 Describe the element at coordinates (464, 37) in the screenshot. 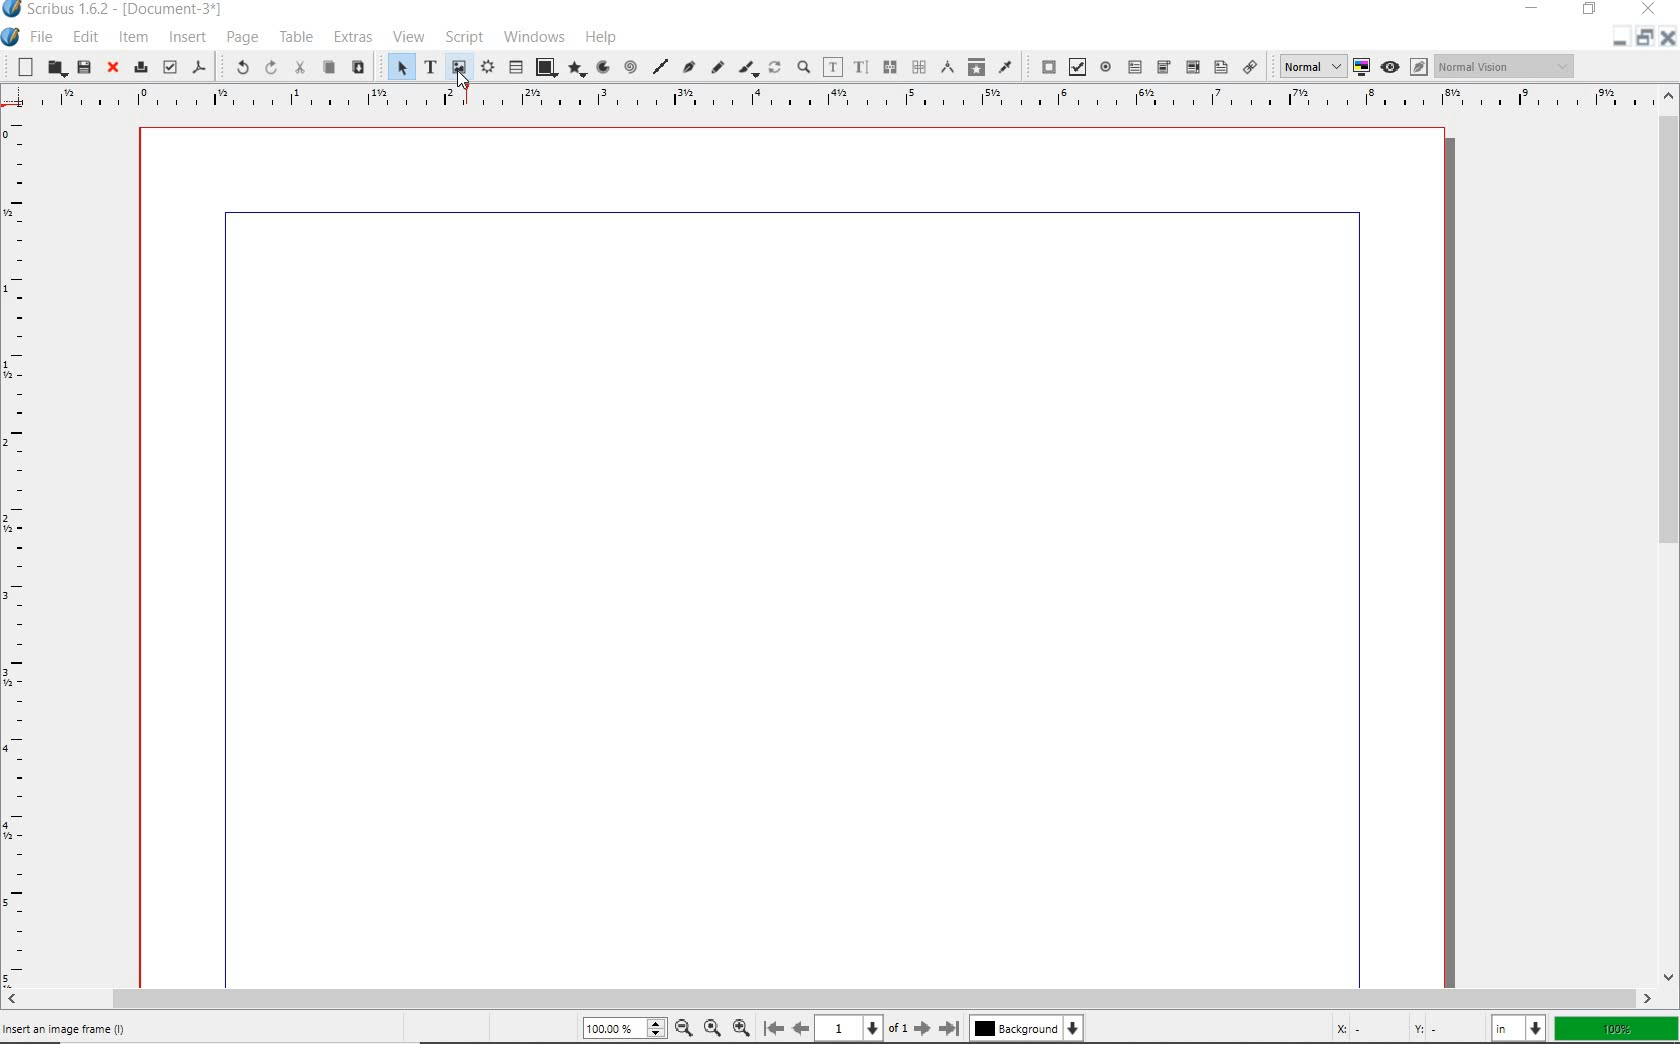

I see `SCRIPT` at that location.